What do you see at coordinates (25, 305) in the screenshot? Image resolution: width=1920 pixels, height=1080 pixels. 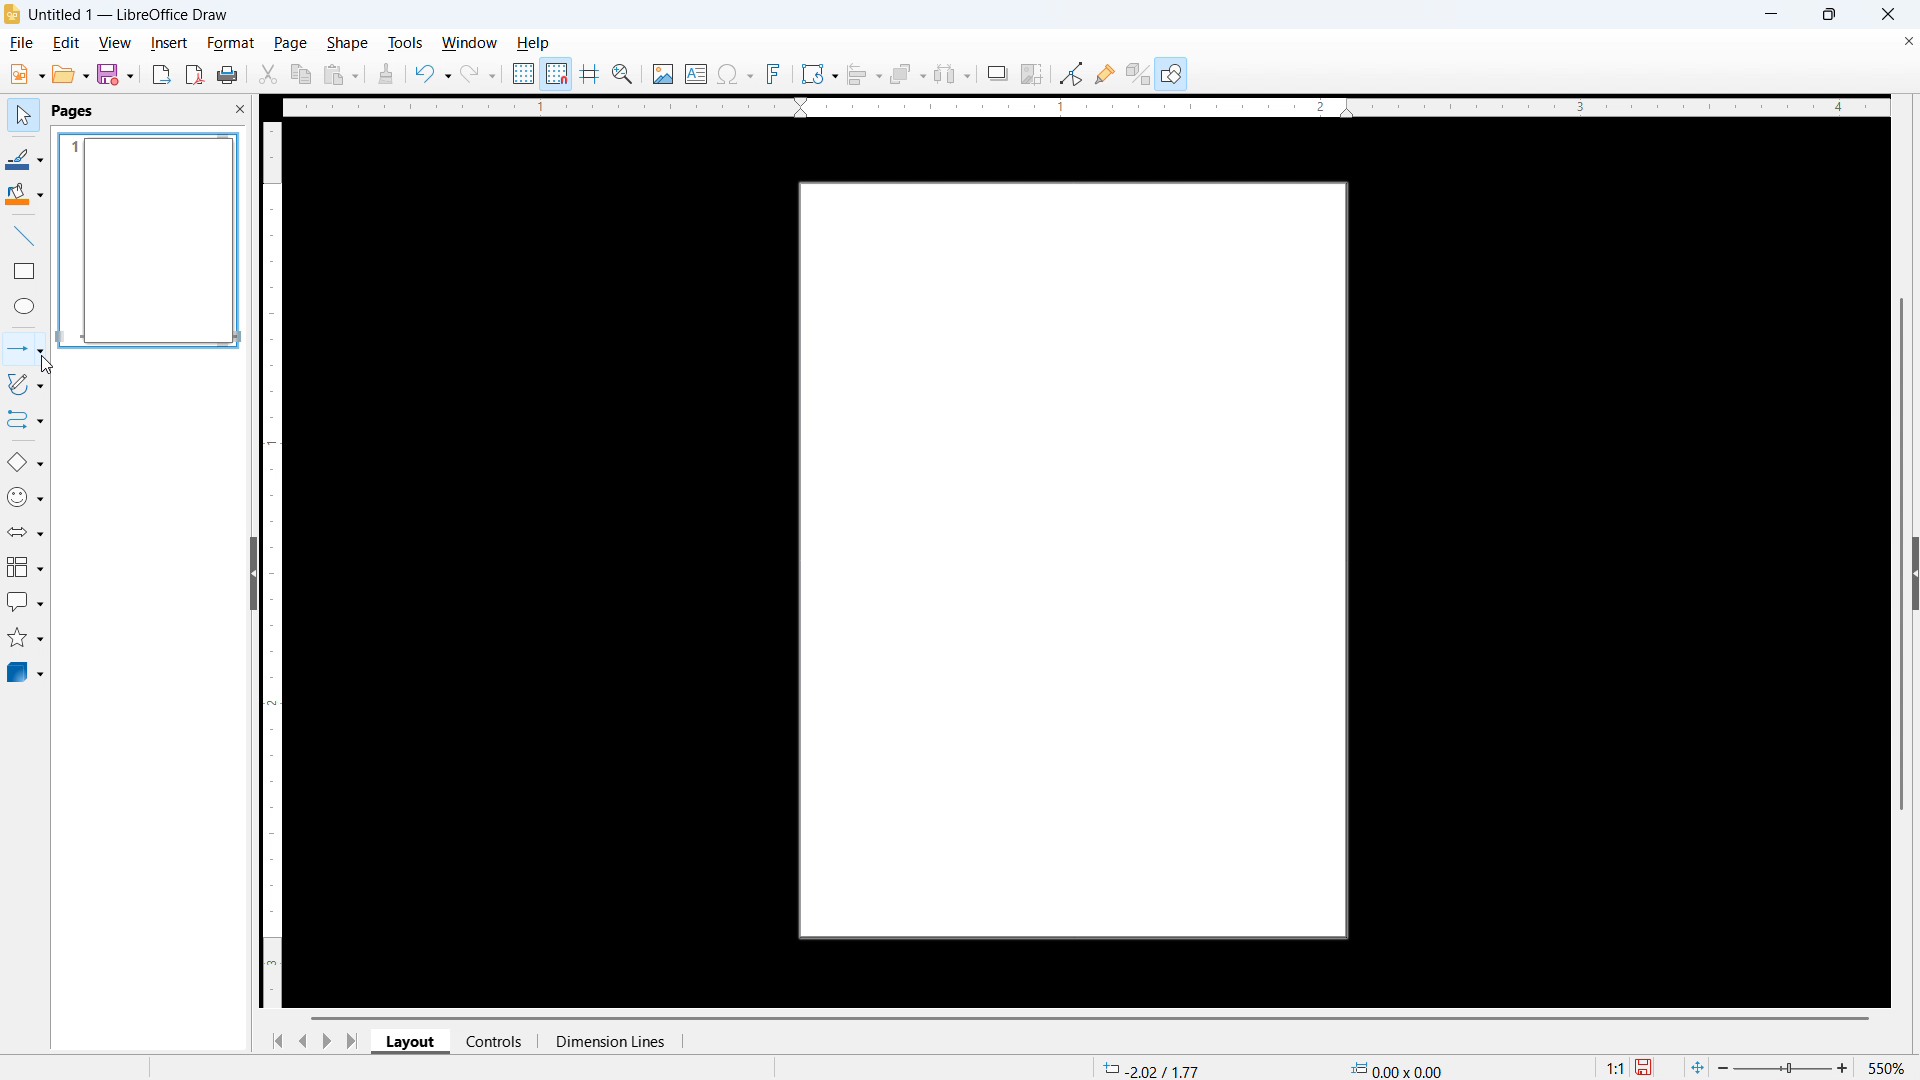 I see `Ellipse ` at bounding box center [25, 305].